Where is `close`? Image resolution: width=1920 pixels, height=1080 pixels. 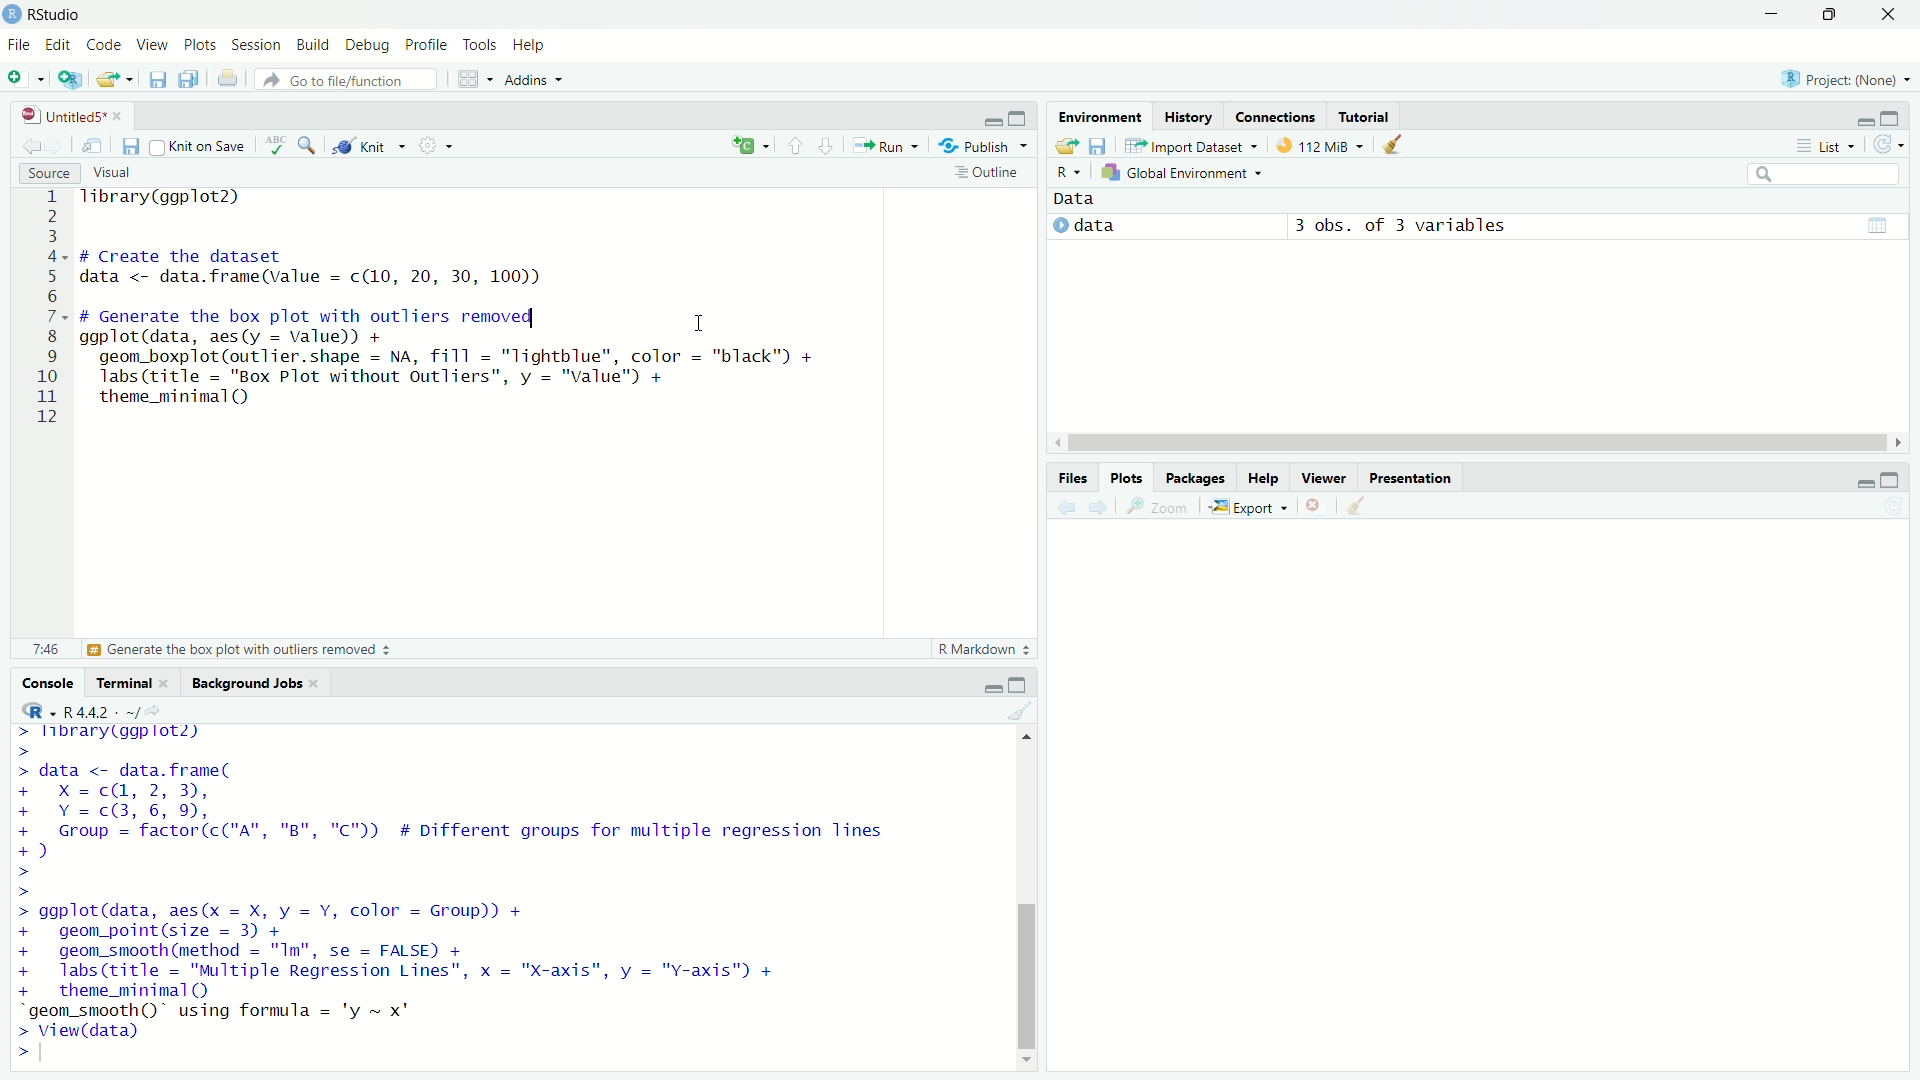 close is located at coordinates (1313, 505).